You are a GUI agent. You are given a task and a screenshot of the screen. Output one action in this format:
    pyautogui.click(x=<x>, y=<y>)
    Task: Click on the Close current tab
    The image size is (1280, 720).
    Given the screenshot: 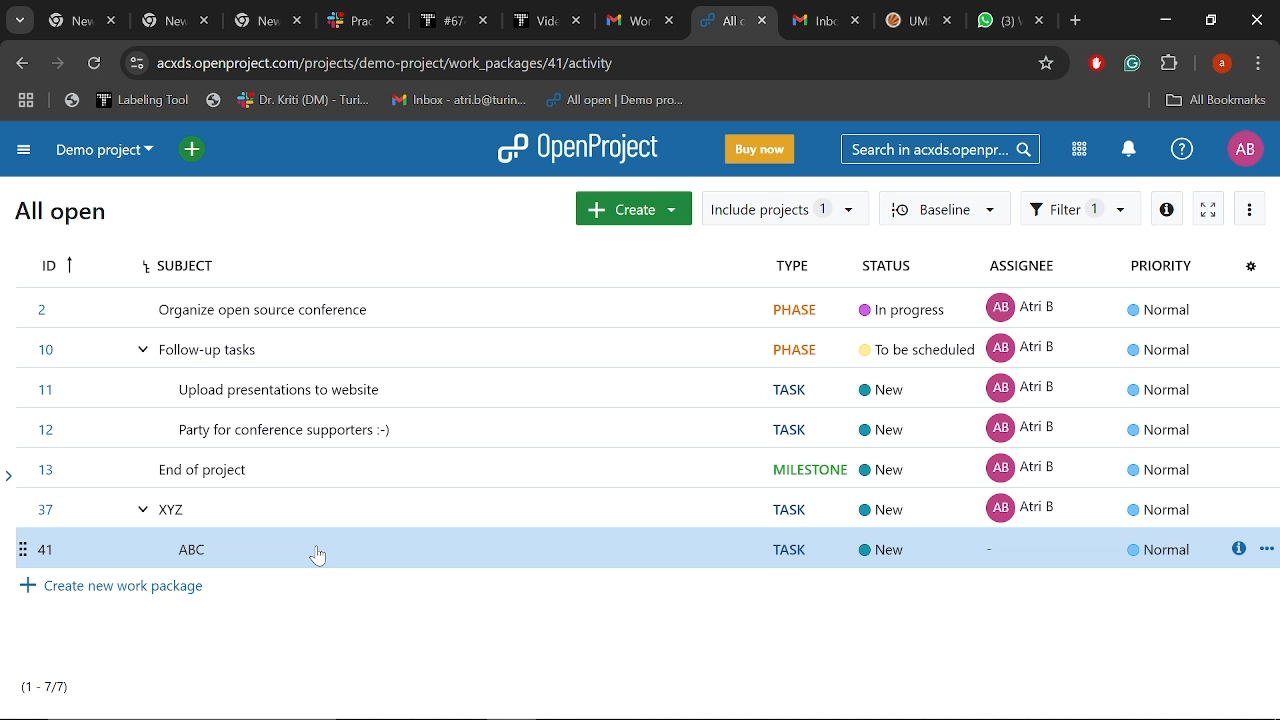 What is the action you would take?
    pyautogui.click(x=763, y=23)
    